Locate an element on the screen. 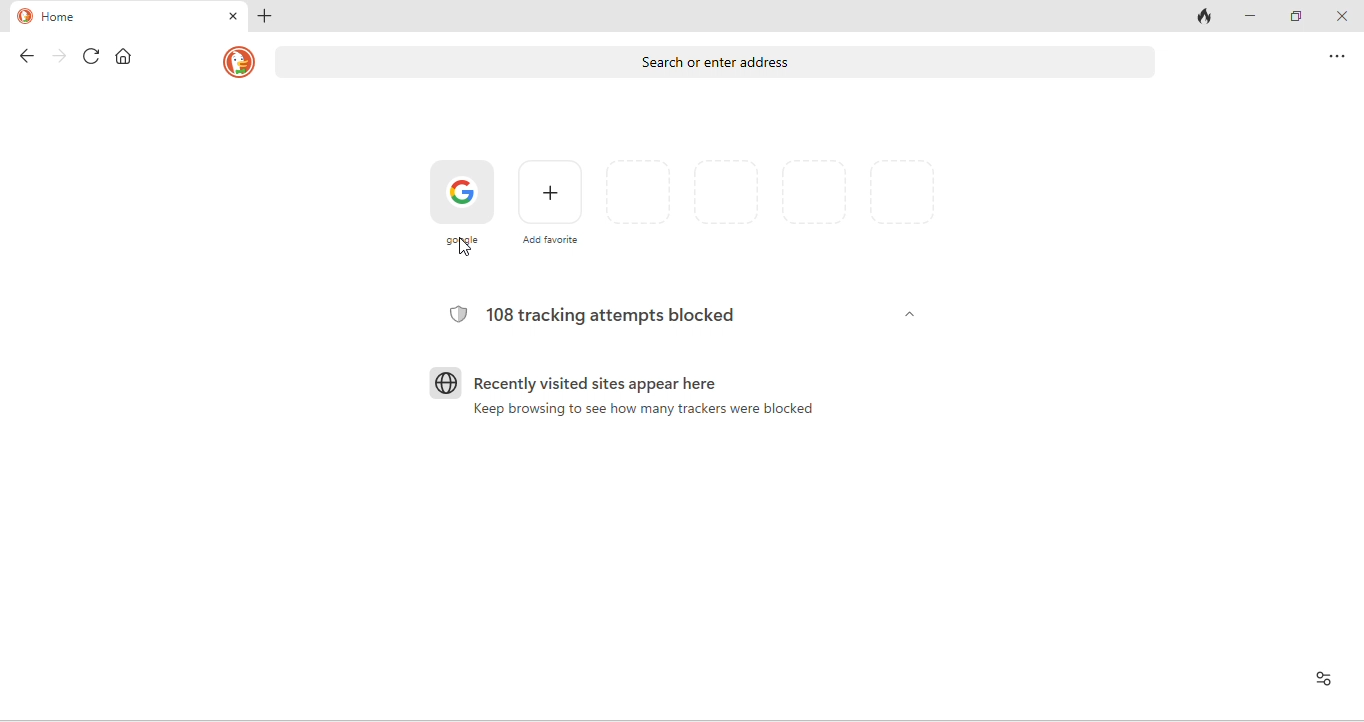 This screenshot has width=1364, height=722. add new tab is located at coordinates (268, 17).